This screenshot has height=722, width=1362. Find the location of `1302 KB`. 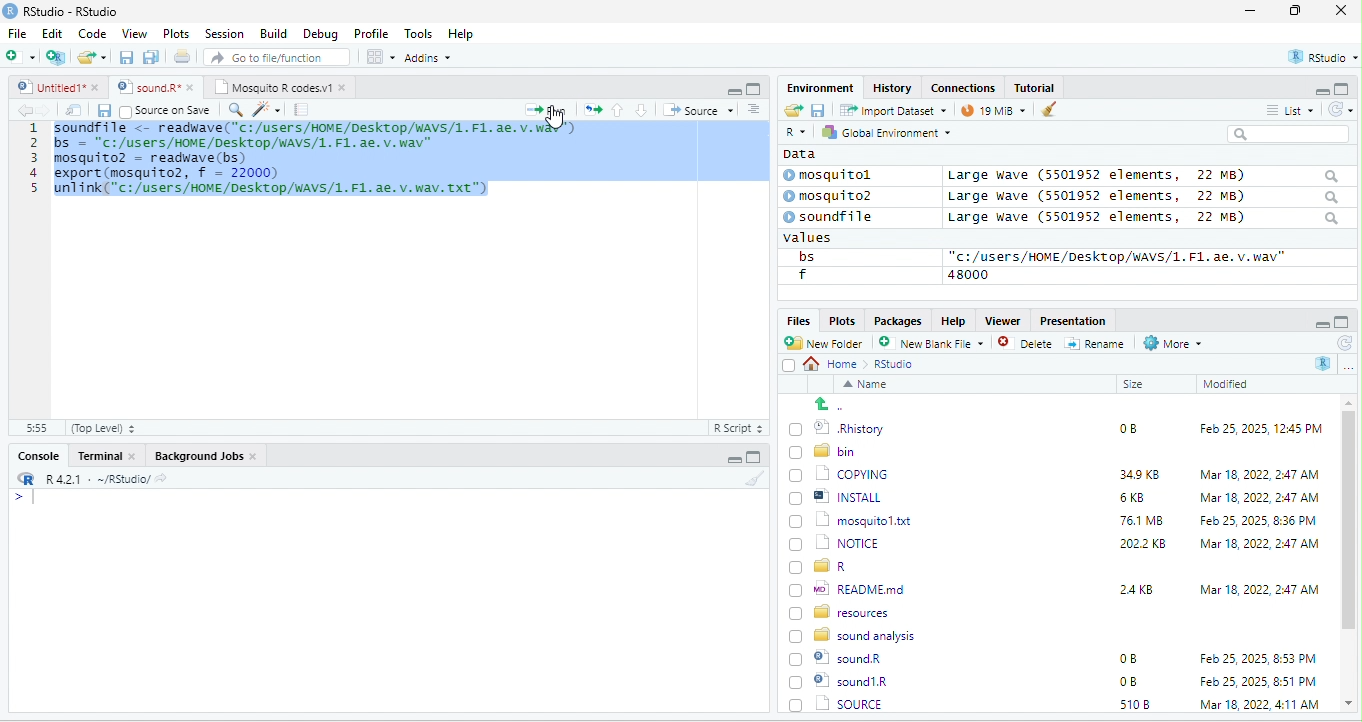

1302 KB is located at coordinates (1145, 704).